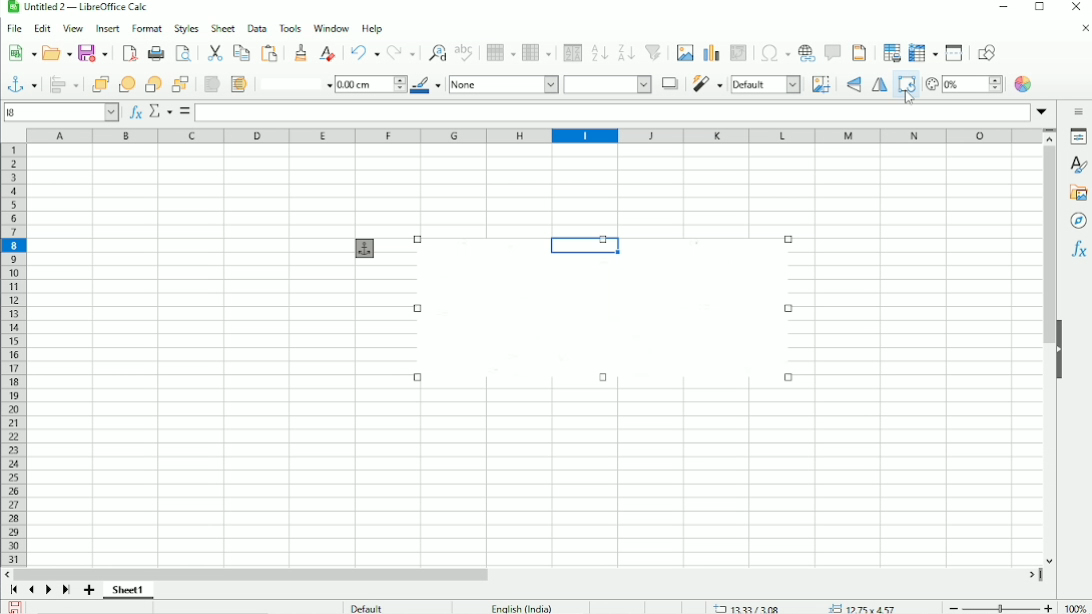 This screenshot has height=614, width=1092. Describe the element at coordinates (106, 28) in the screenshot. I see `Insert` at that location.